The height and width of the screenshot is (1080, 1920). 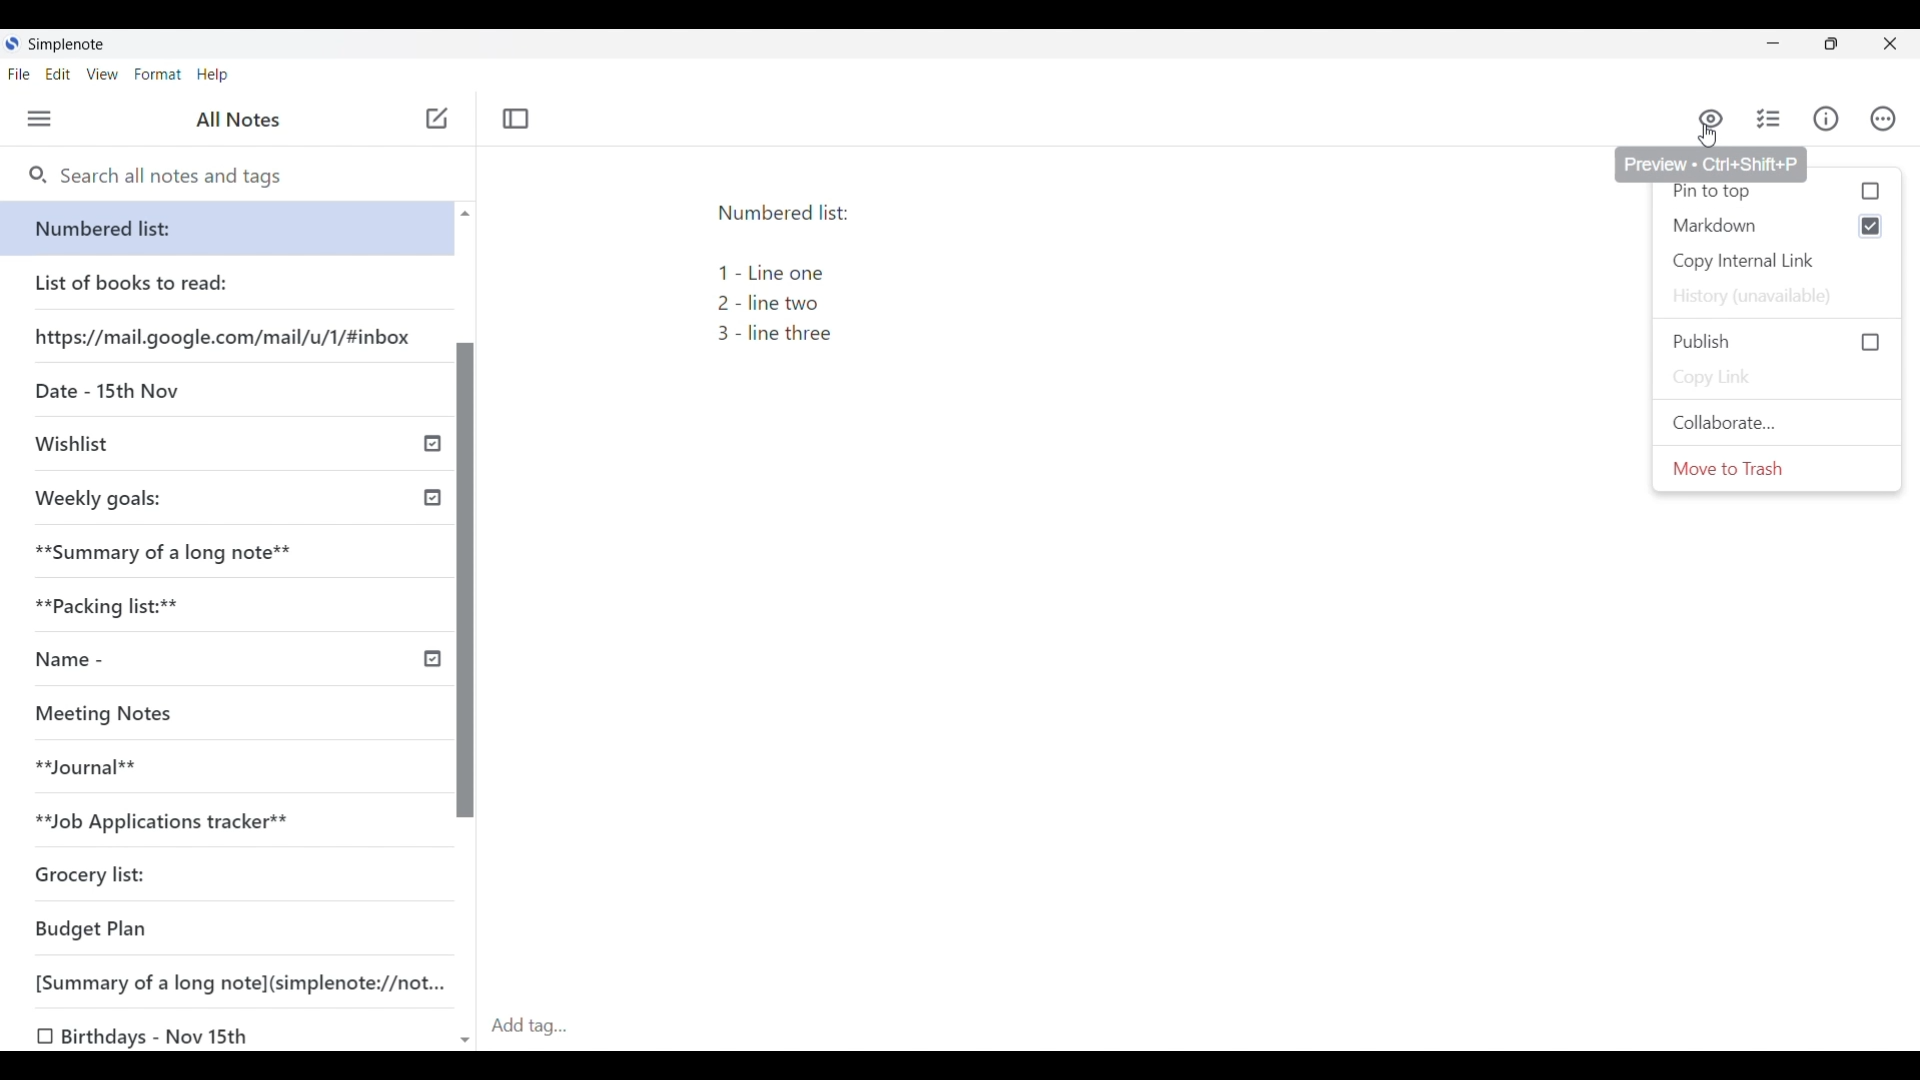 What do you see at coordinates (437, 118) in the screenshot?
I see `Add note` at bounding box center [437, 118].